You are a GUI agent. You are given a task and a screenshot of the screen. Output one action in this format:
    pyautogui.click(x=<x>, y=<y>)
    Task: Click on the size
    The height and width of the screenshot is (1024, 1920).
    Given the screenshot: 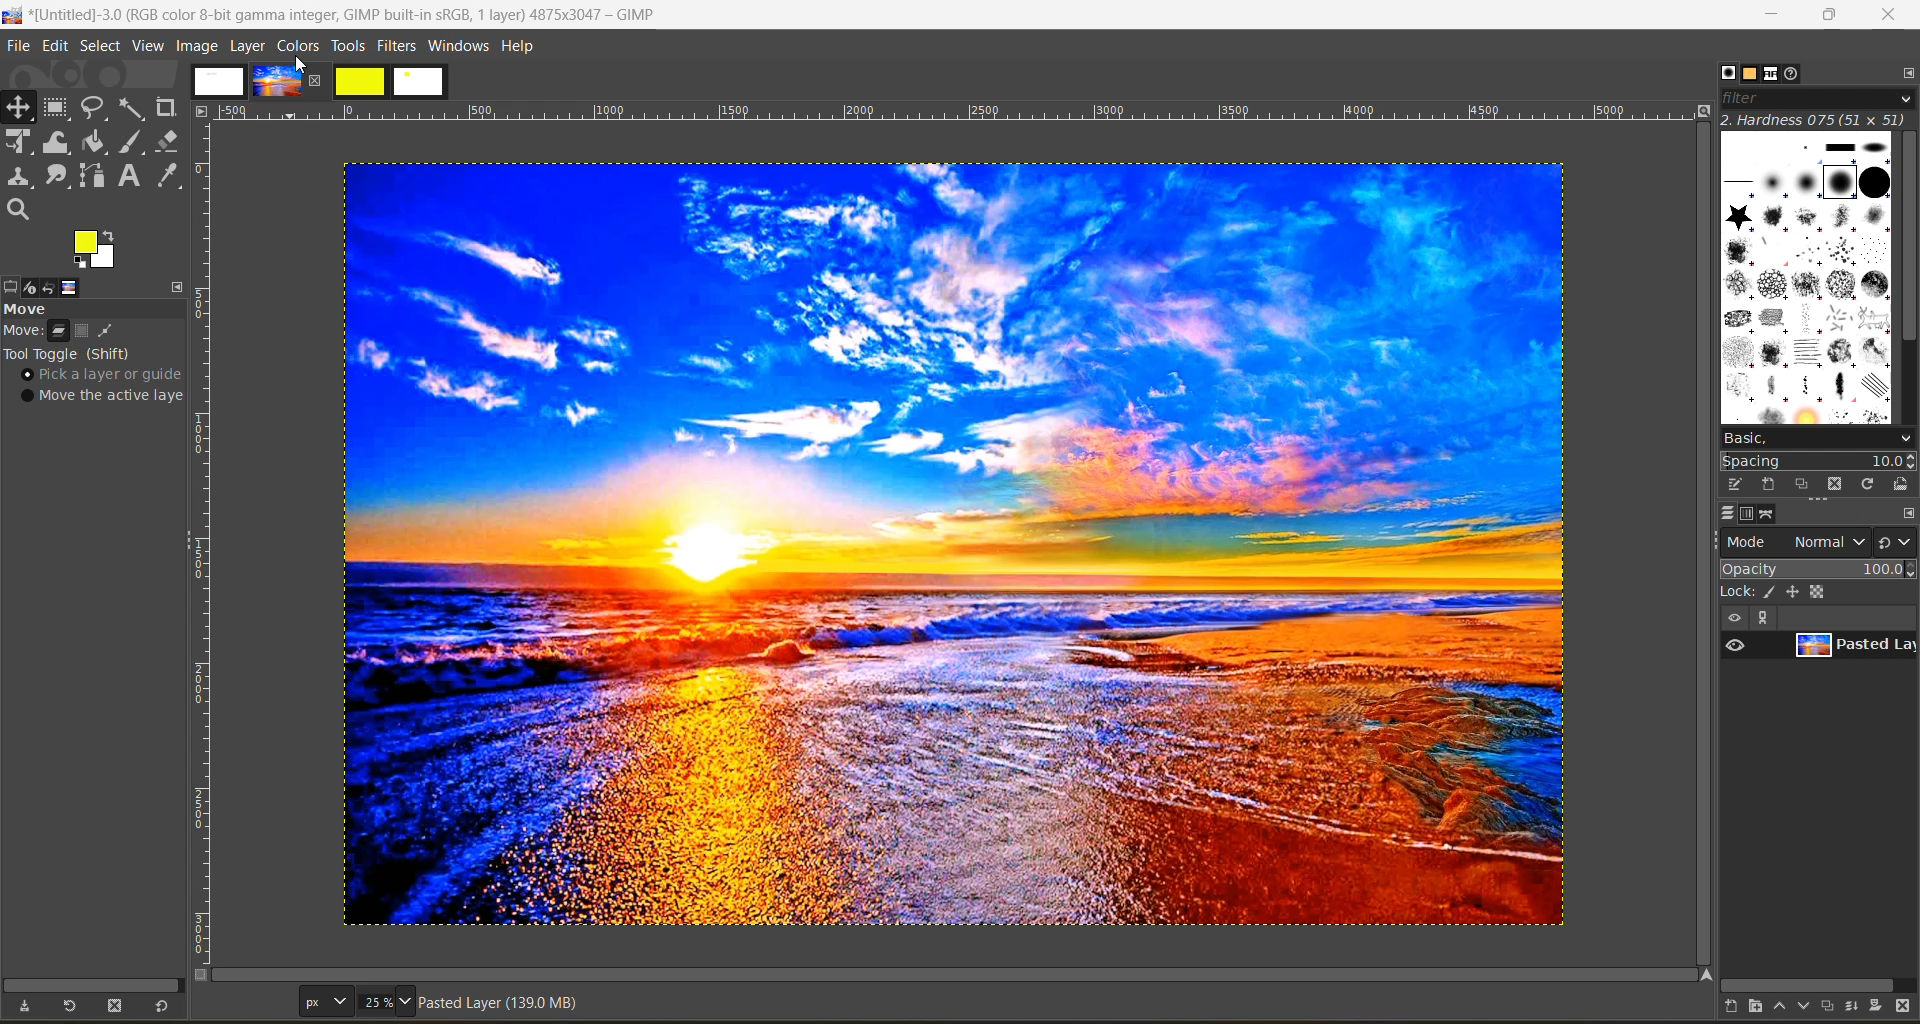 What is the action you would take?
    pyautogui.click(x=359, y=1001)
    